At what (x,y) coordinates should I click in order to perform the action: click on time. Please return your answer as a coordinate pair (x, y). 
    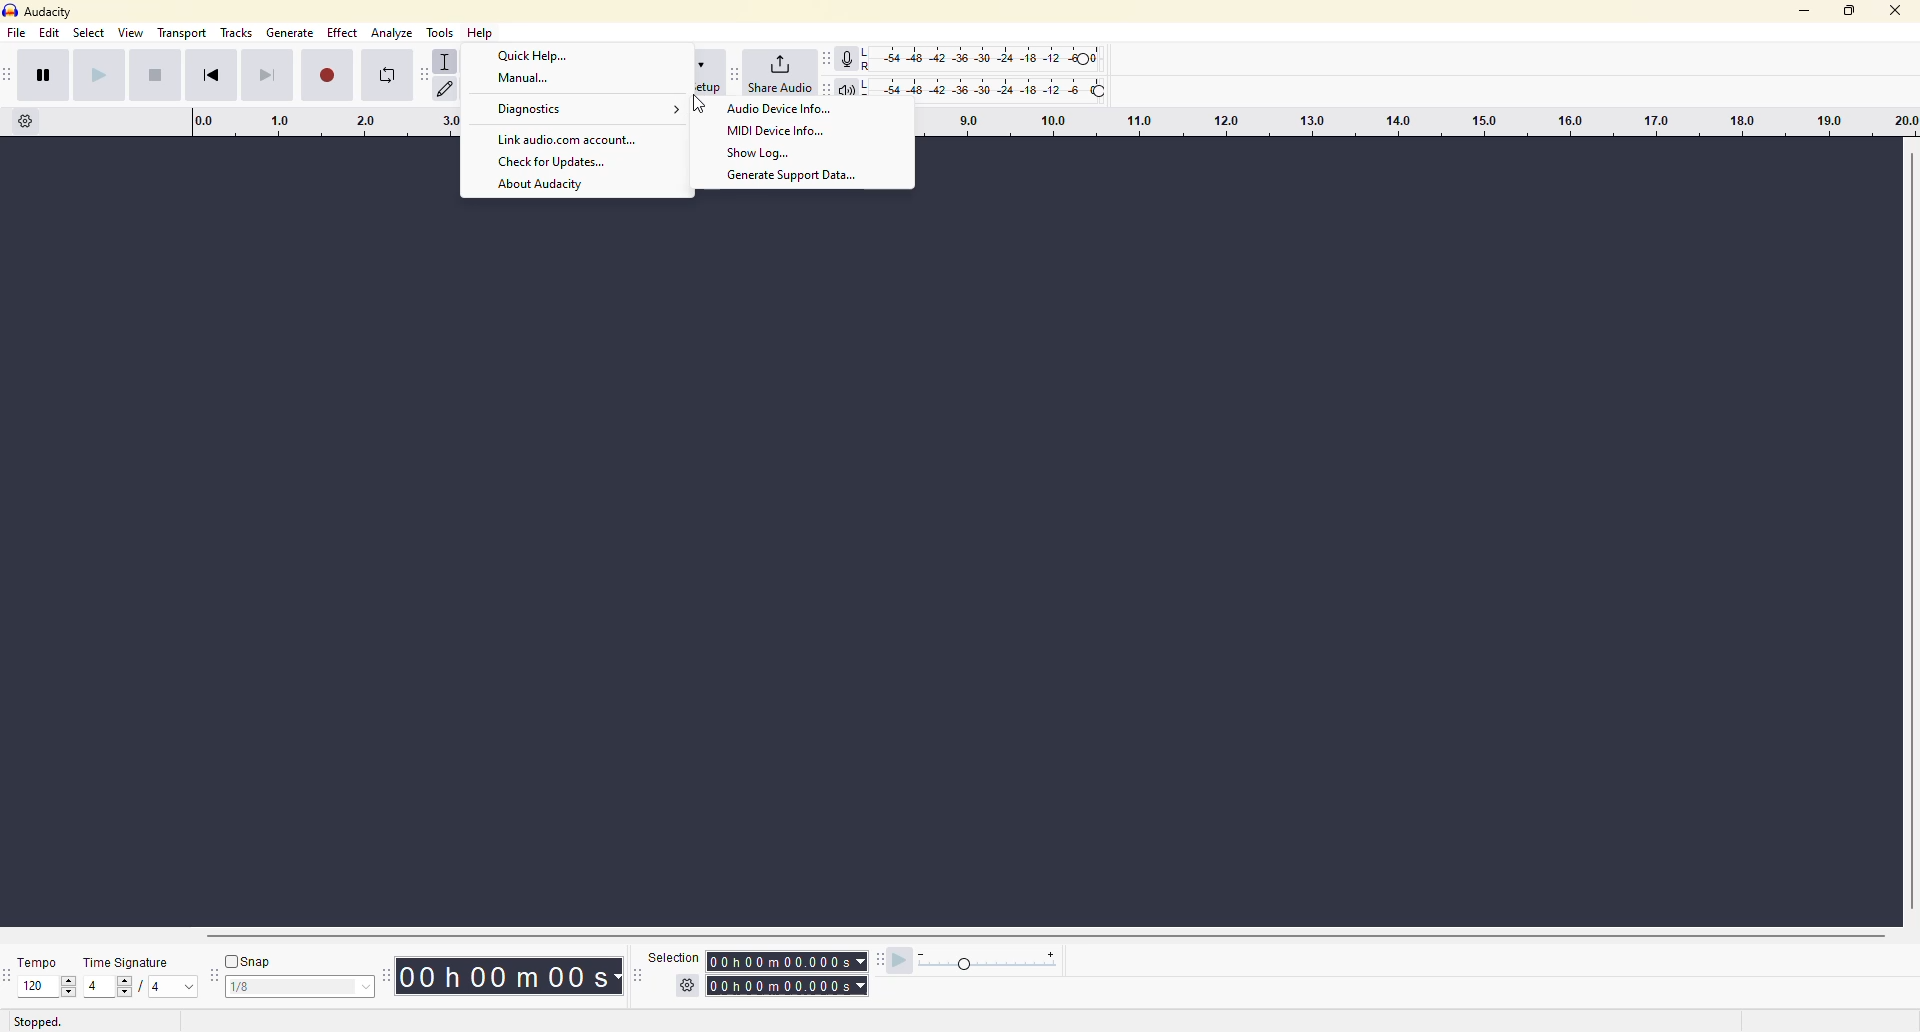
    Looking at the image, I should click on (790, 971).